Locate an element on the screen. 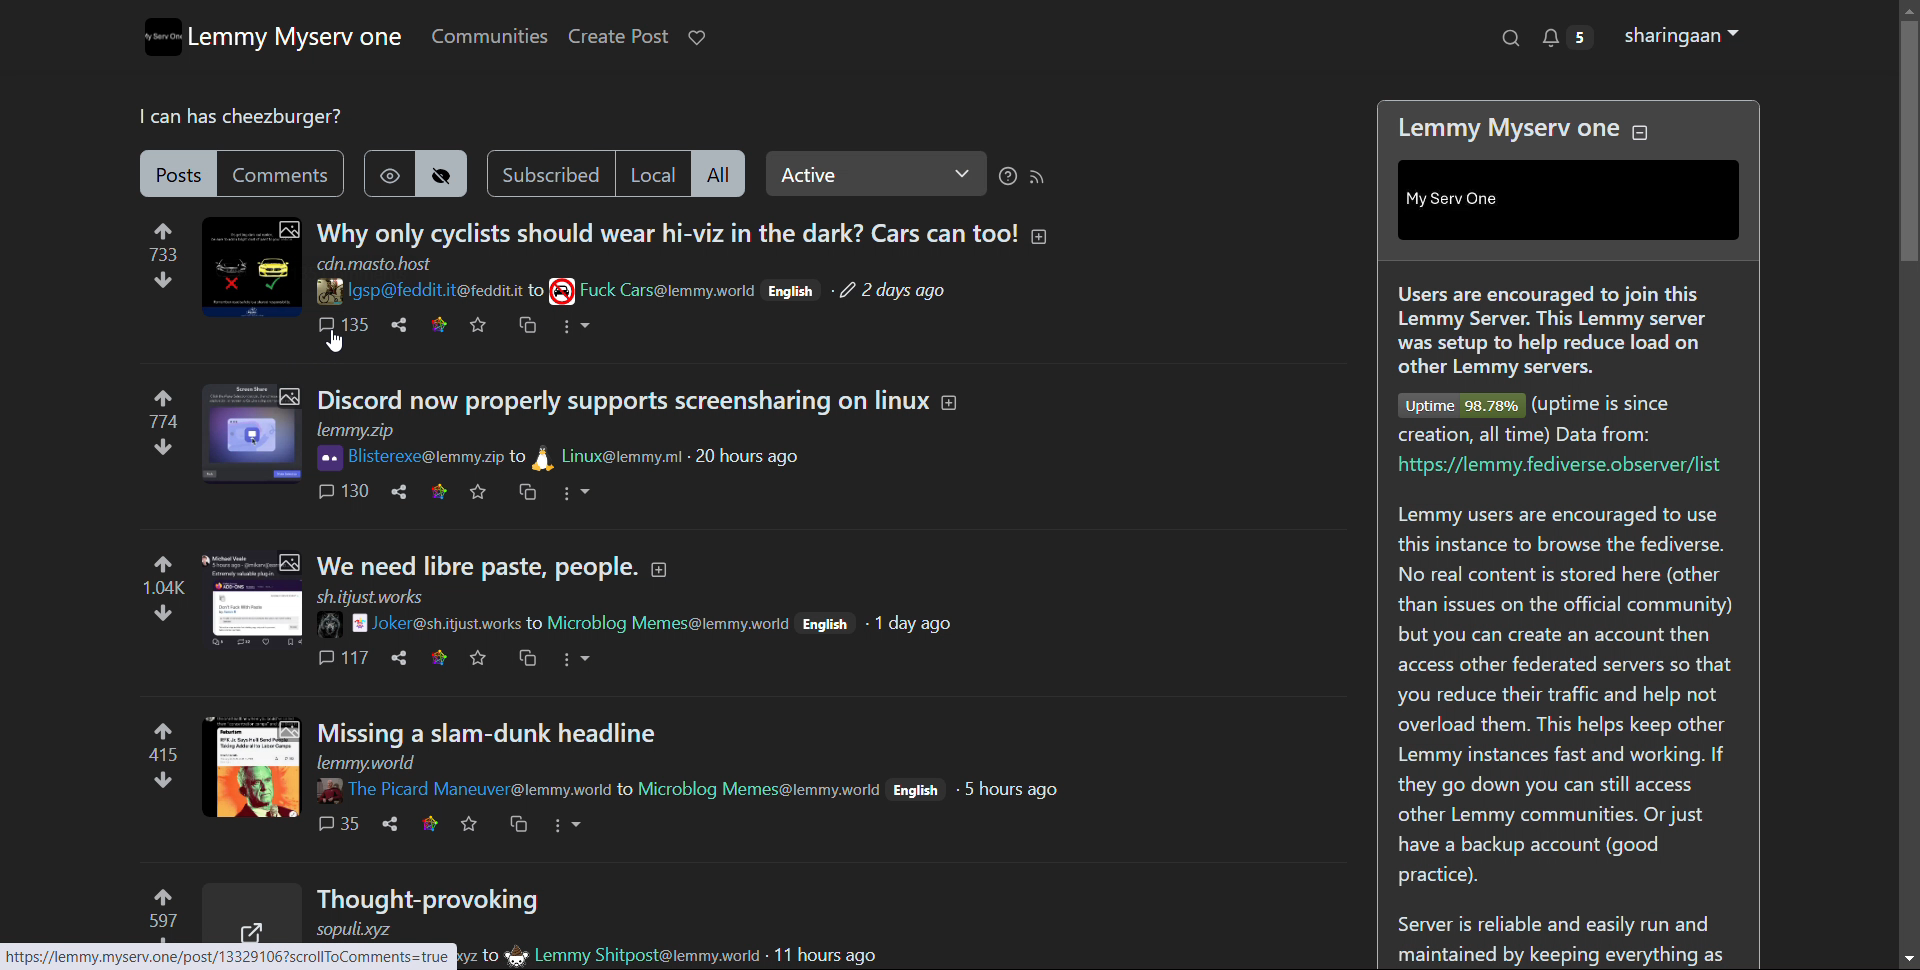 This screenshot has width=1920, height=970. collapse is located at coordinates (1641, 134).